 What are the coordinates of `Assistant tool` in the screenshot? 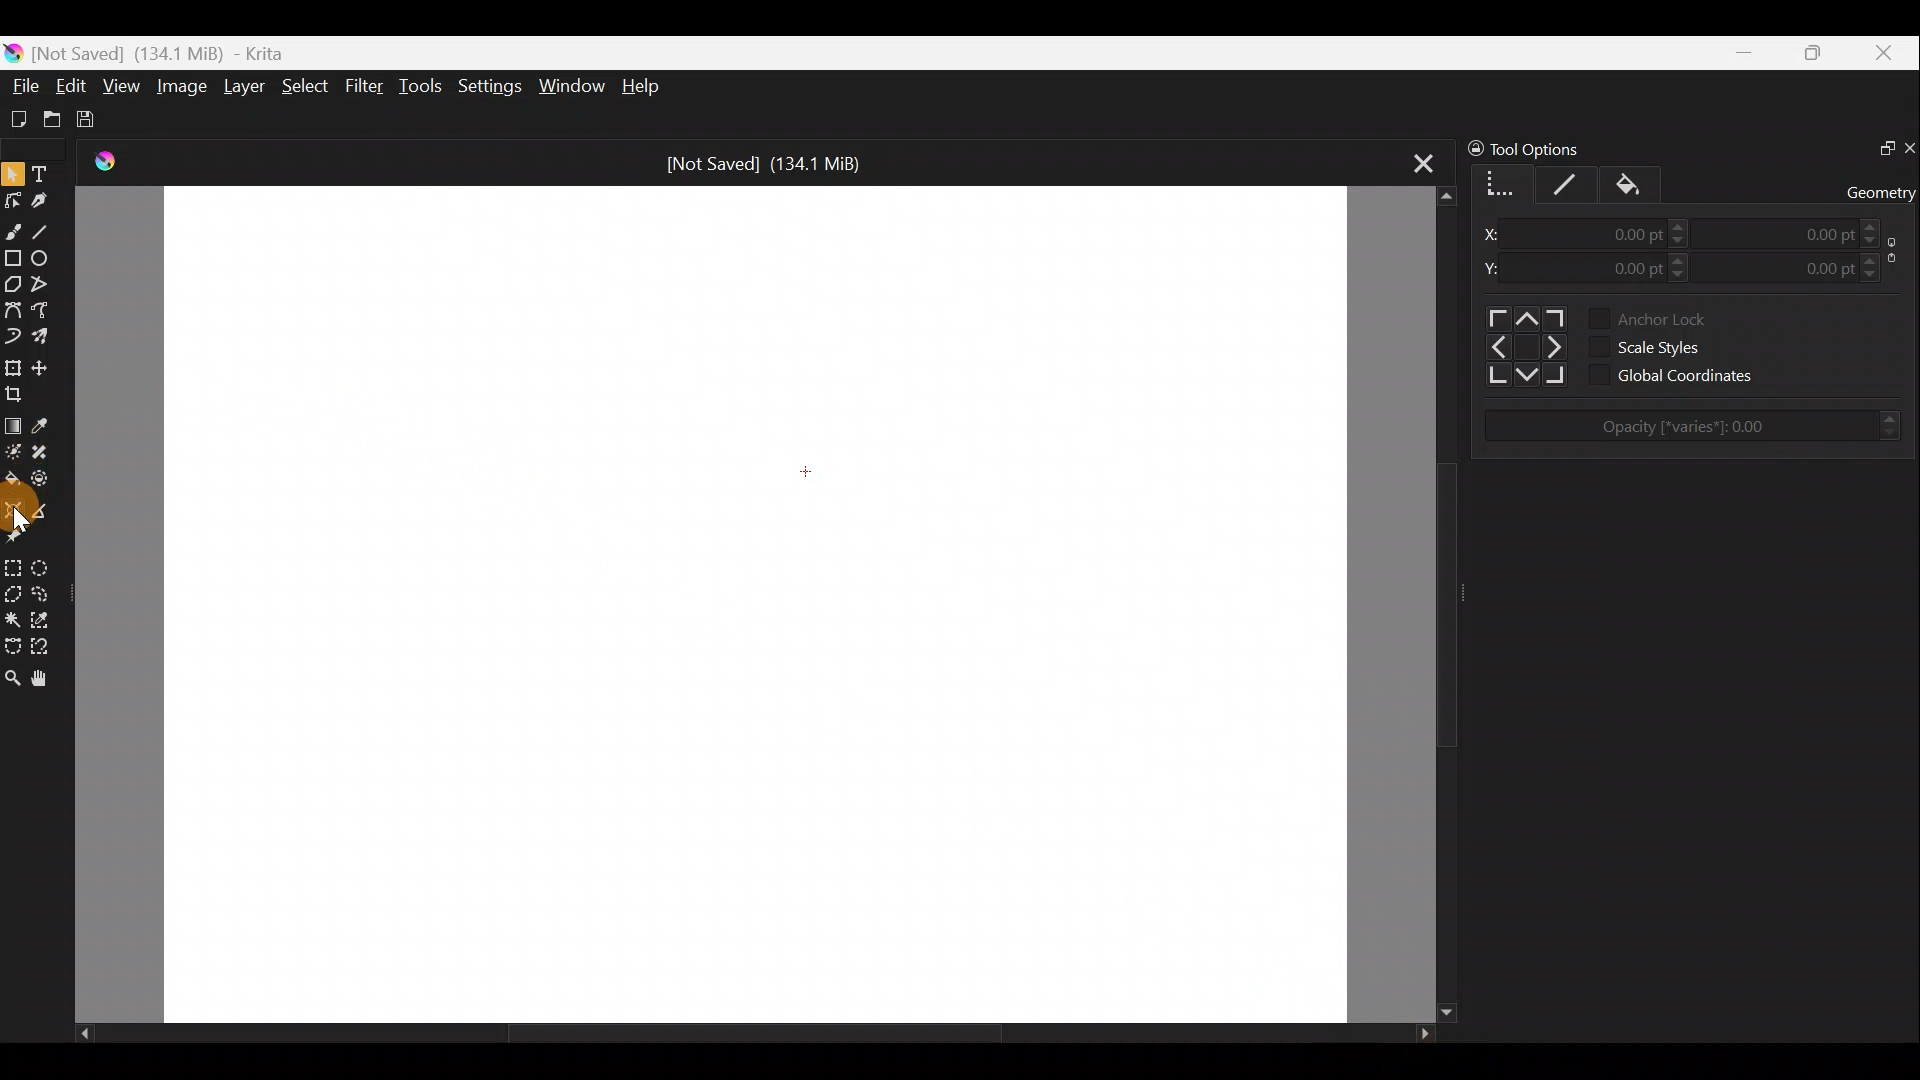 It's located at (13, 508).